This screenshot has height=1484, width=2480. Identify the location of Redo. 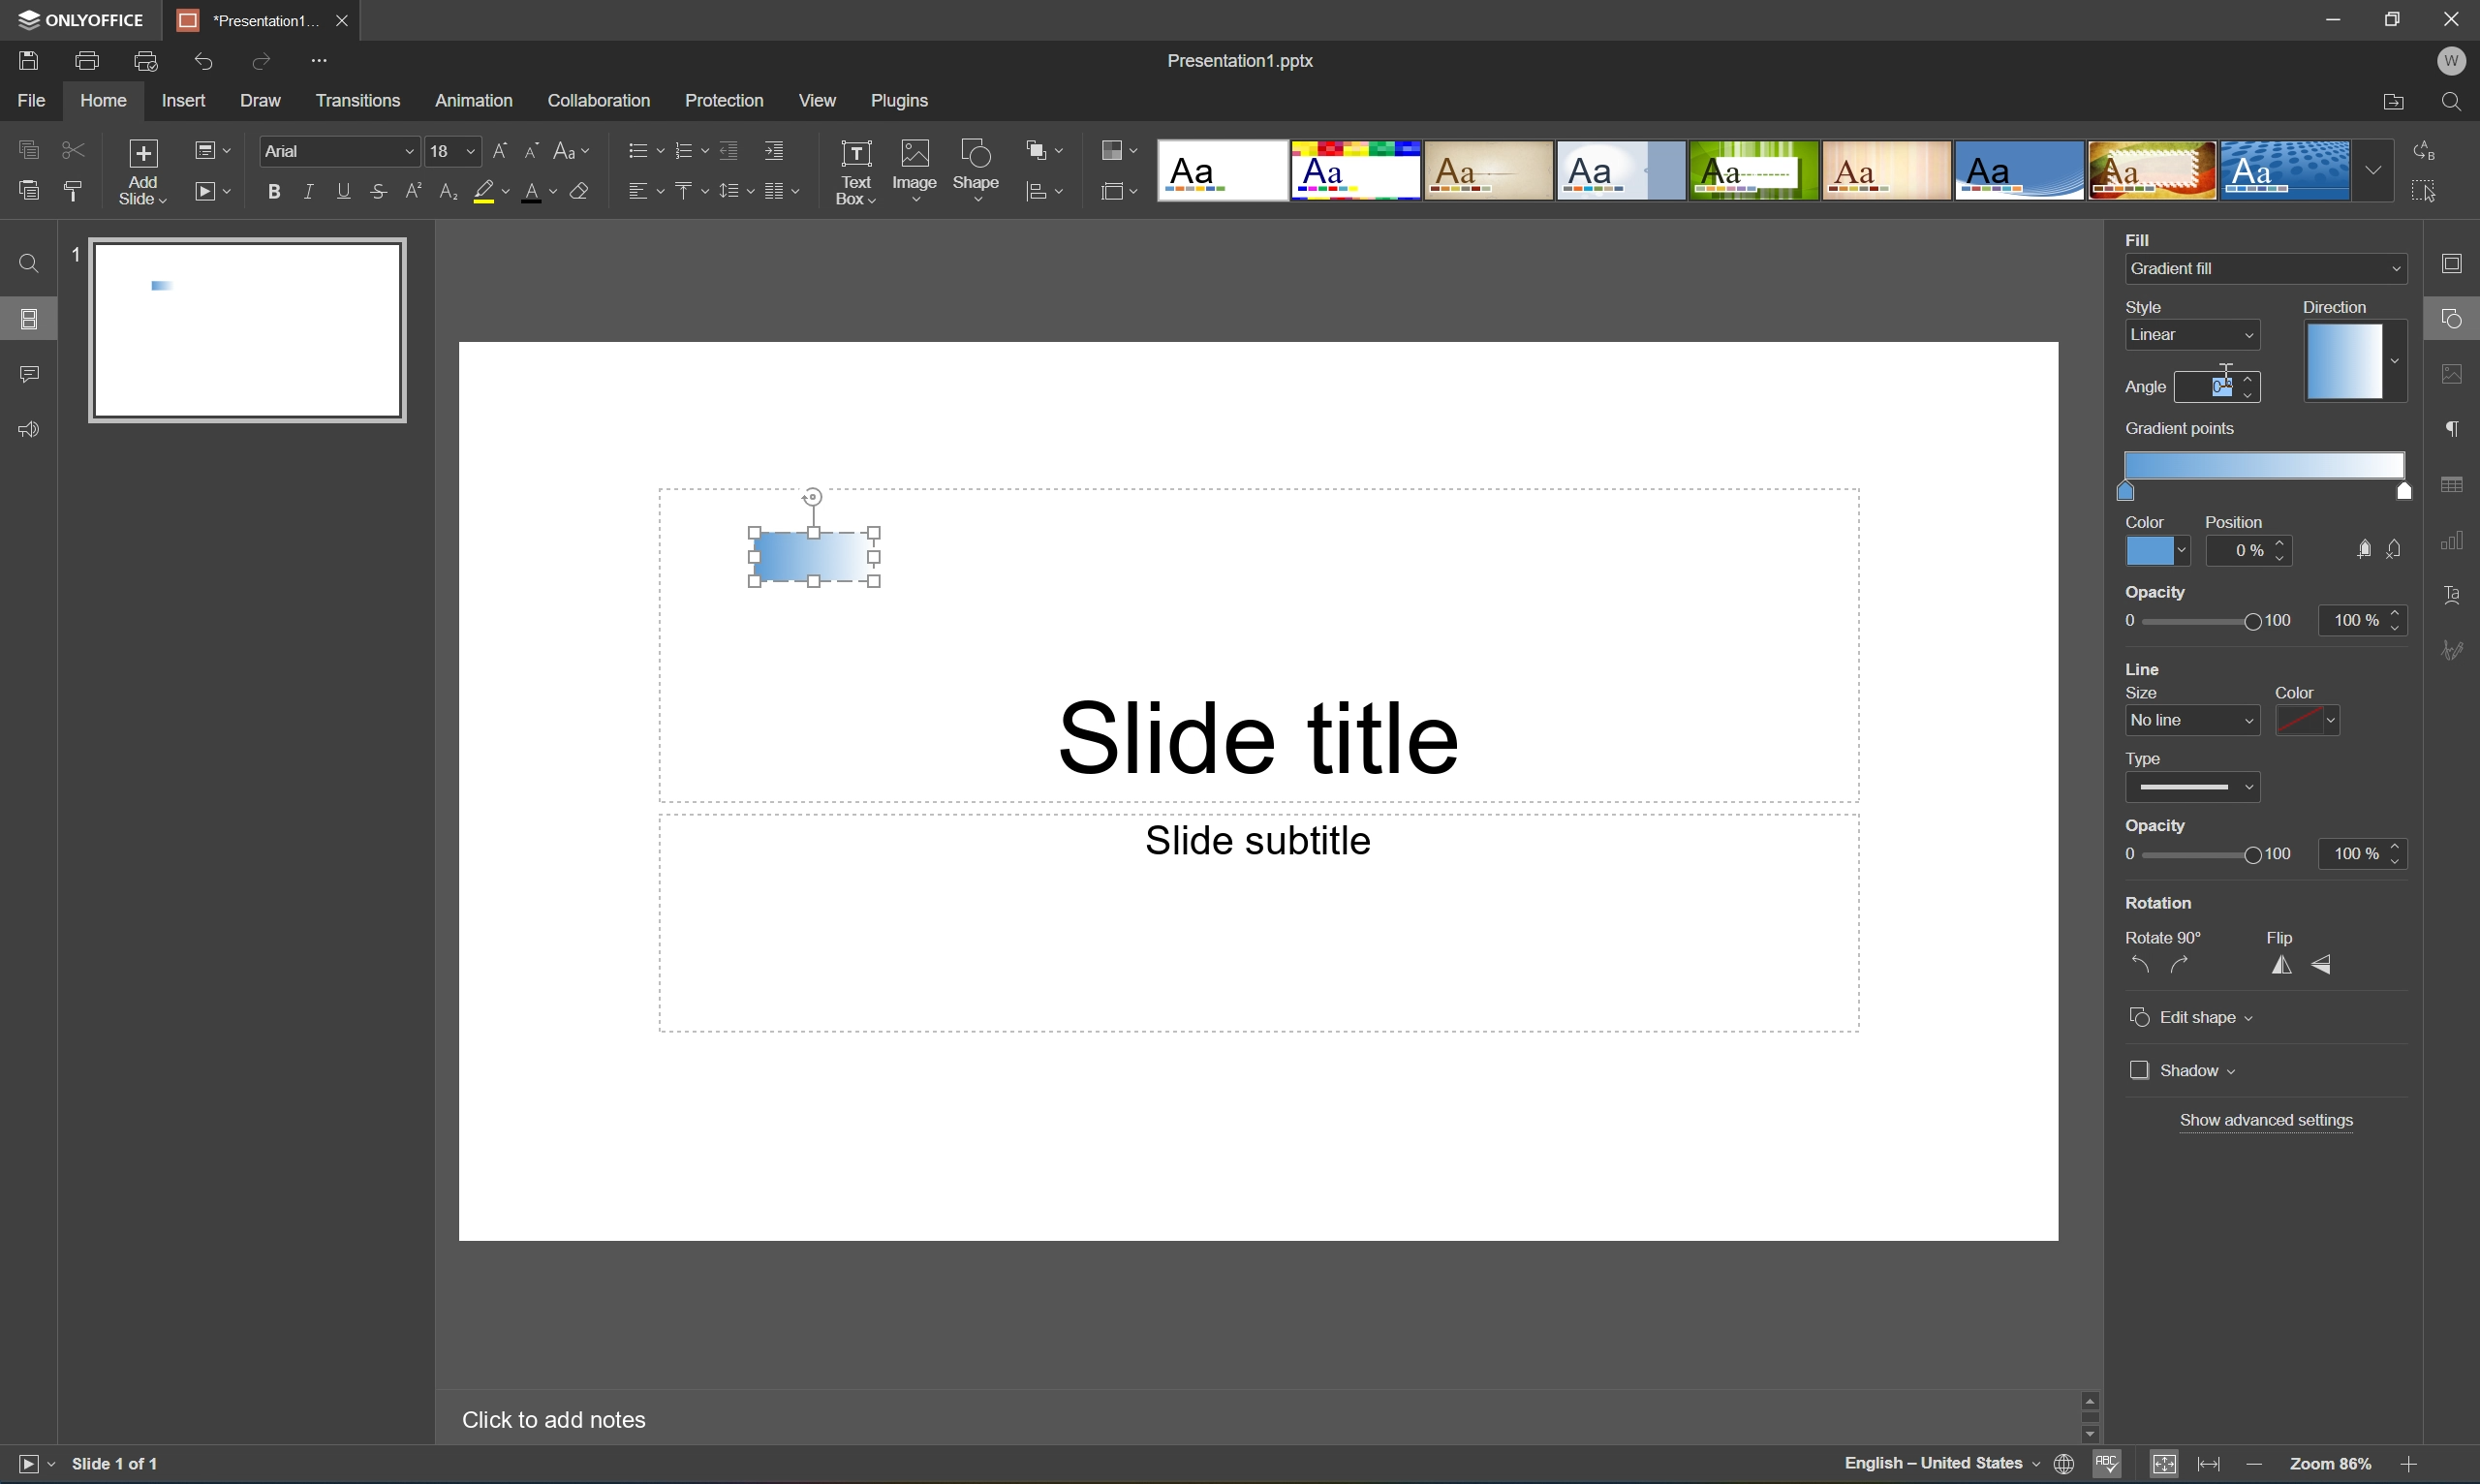
(264, 64).